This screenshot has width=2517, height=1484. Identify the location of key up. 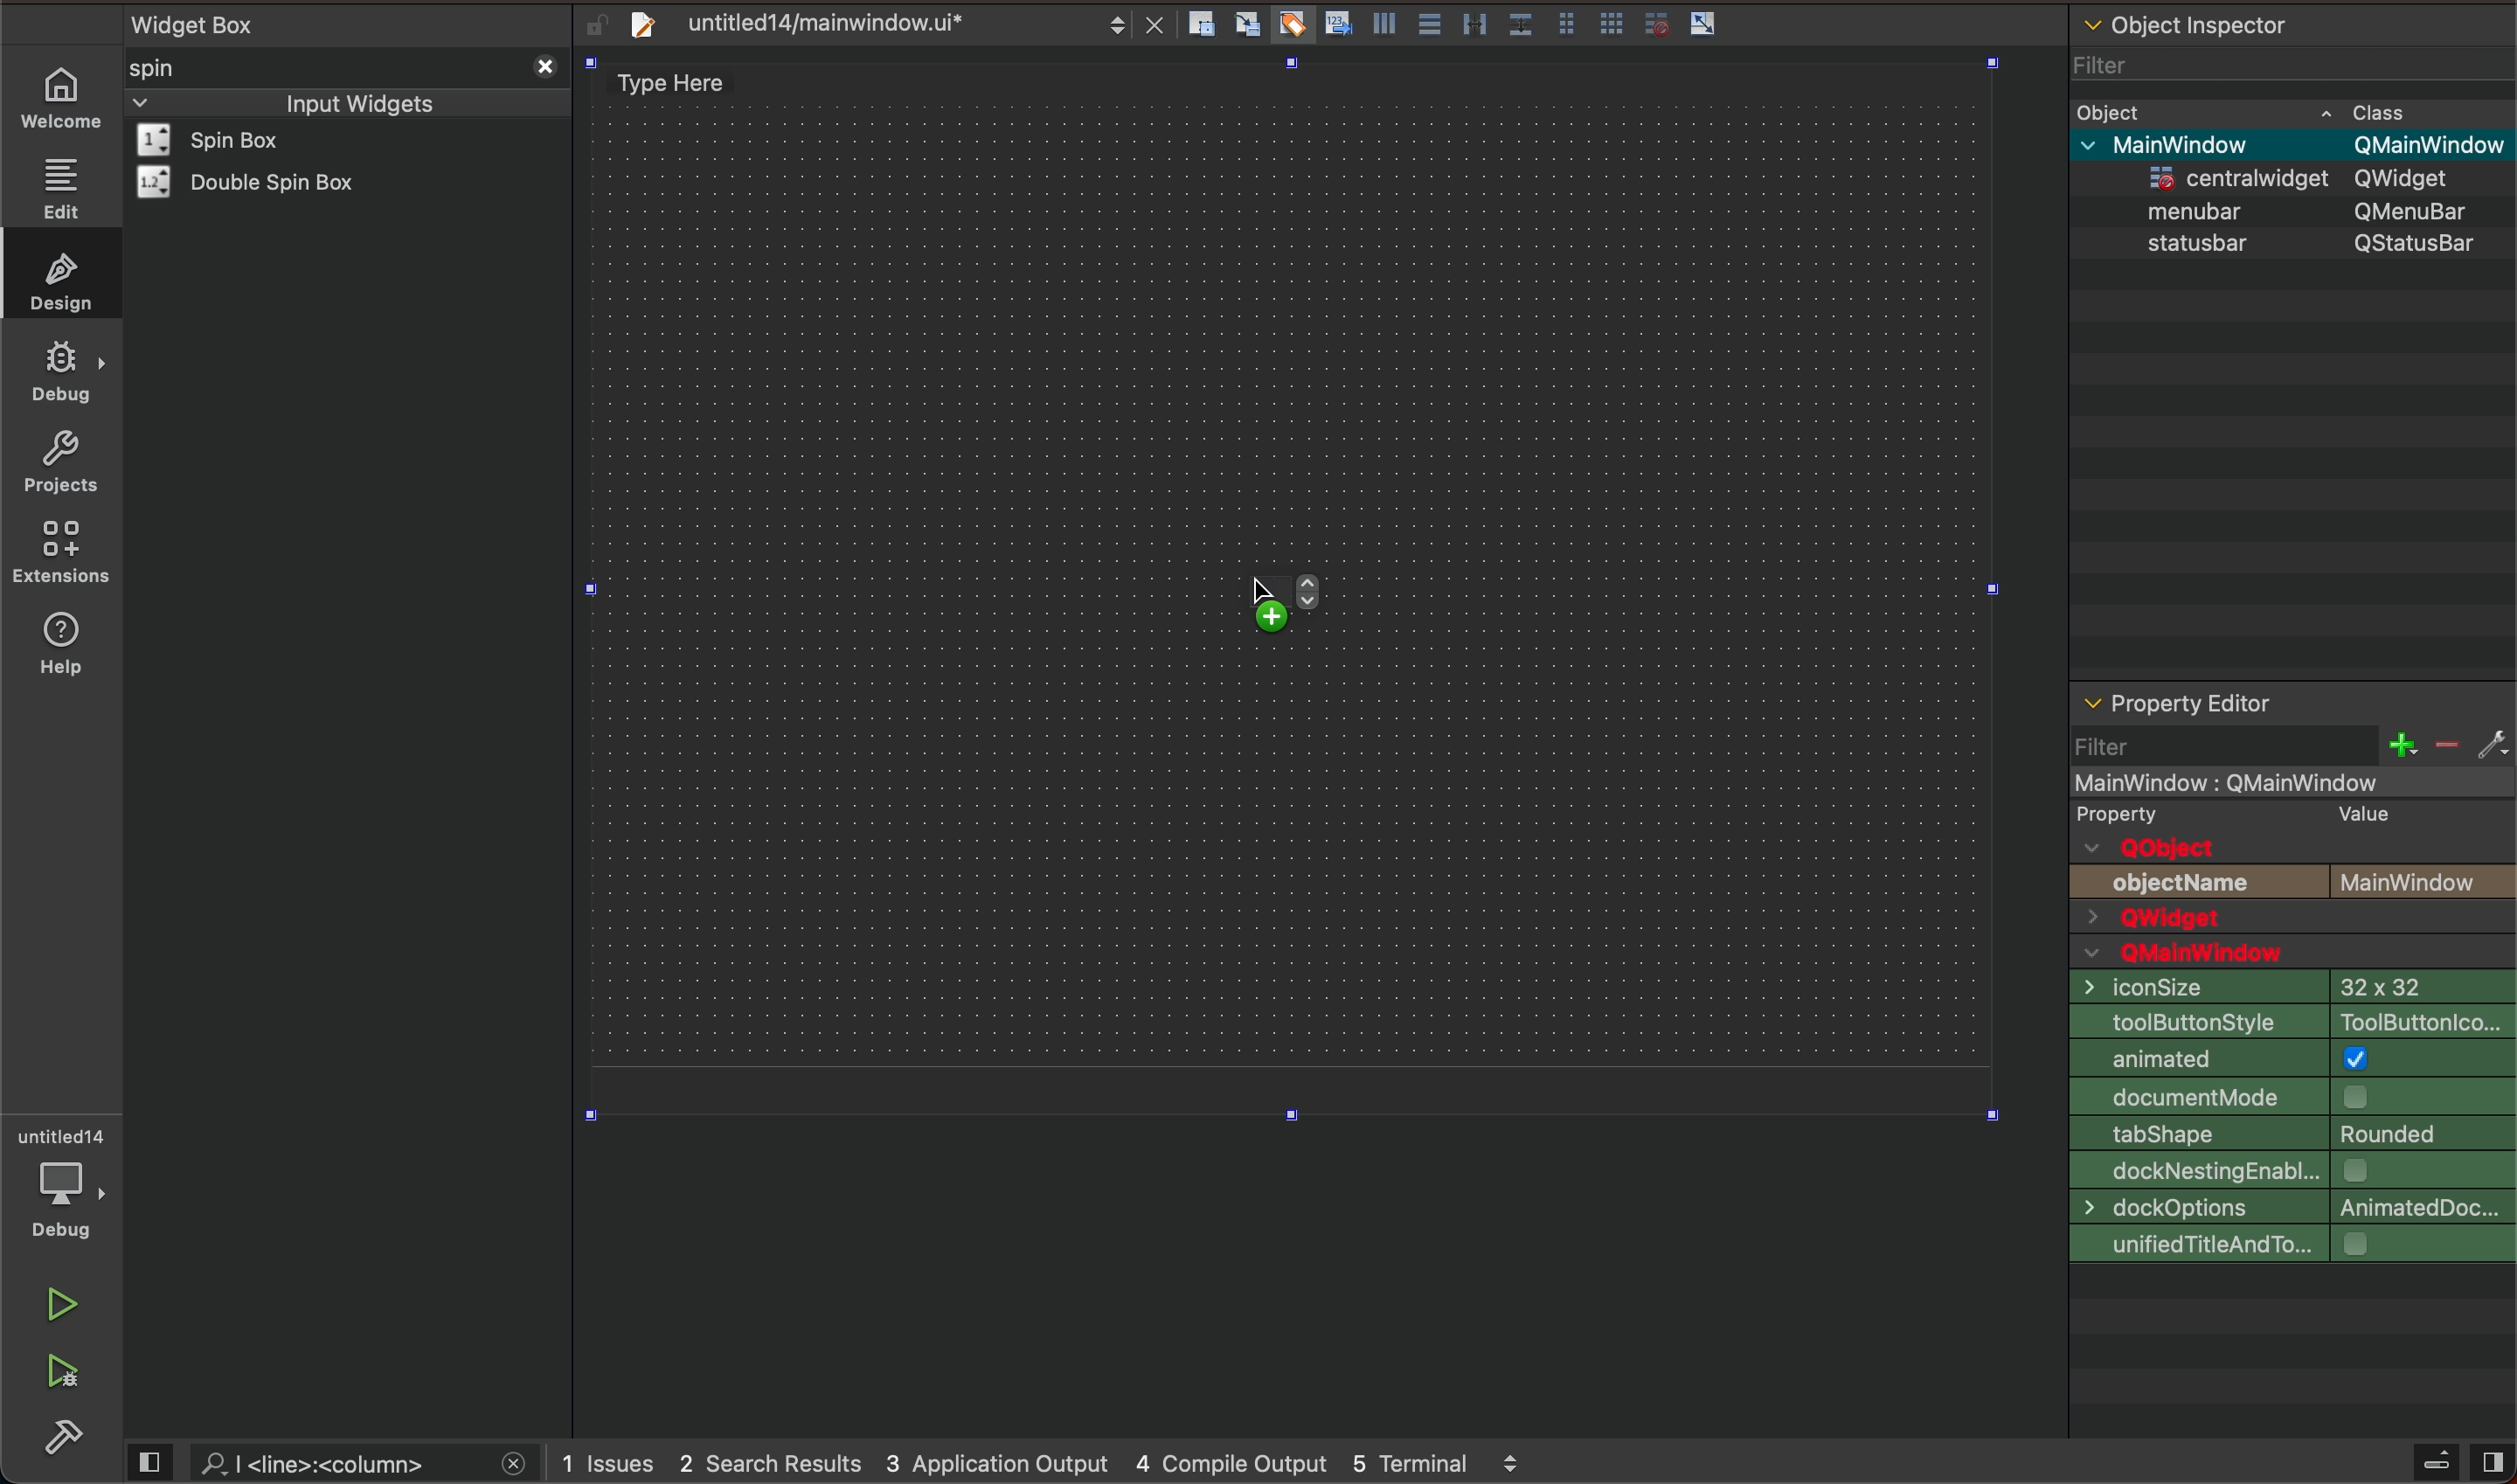
(1311, 602).